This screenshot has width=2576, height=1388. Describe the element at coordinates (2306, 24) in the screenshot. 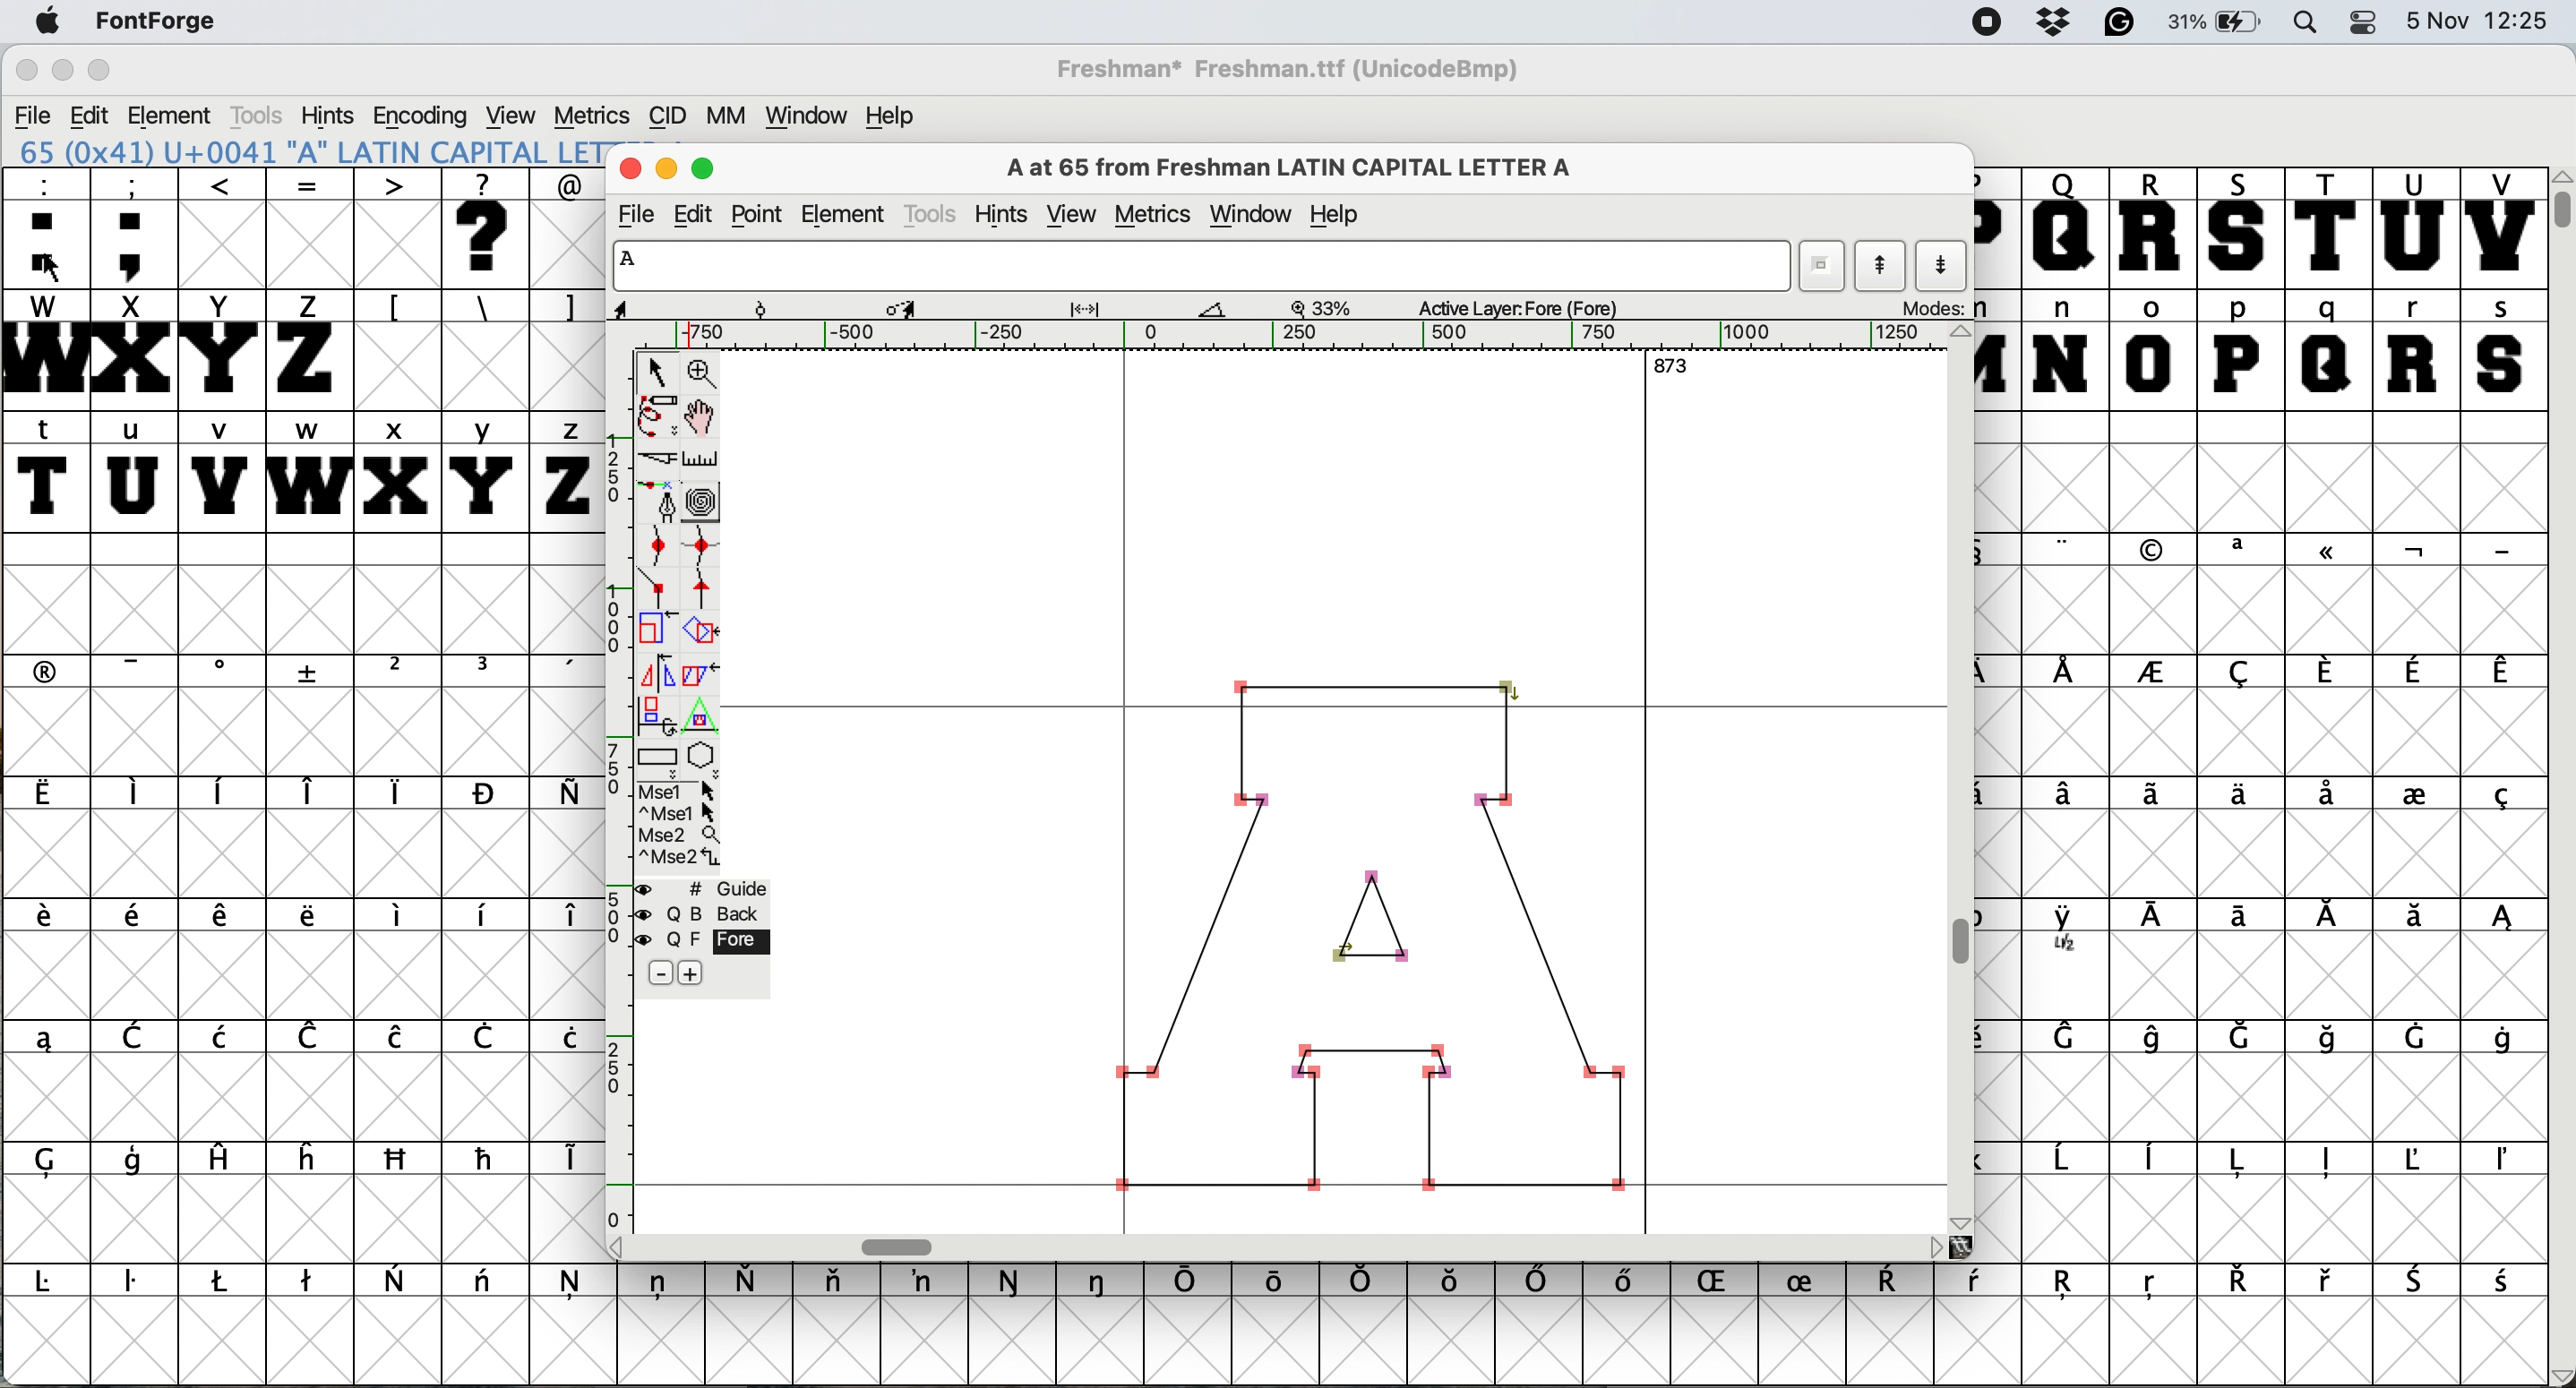

I see `spotlight search` at that location.